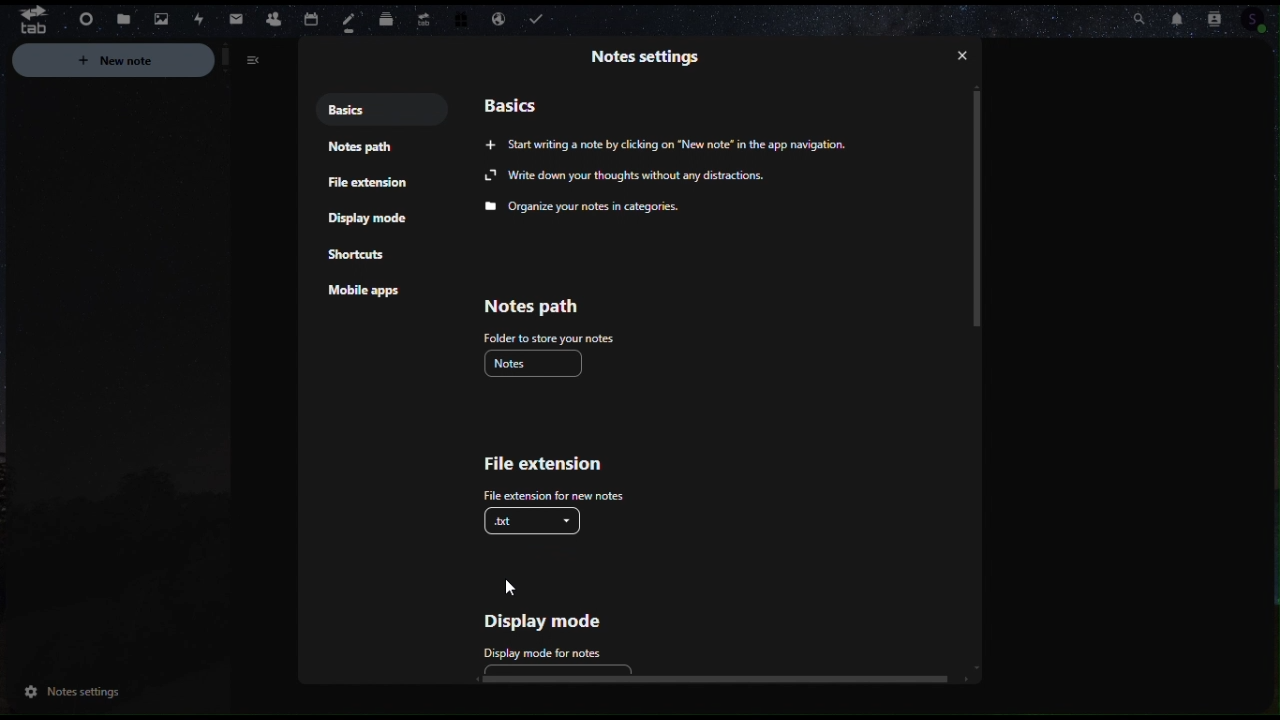 The width and height of the screenshot is (1280, 720). I want to click on File extension, so click(370, 186).